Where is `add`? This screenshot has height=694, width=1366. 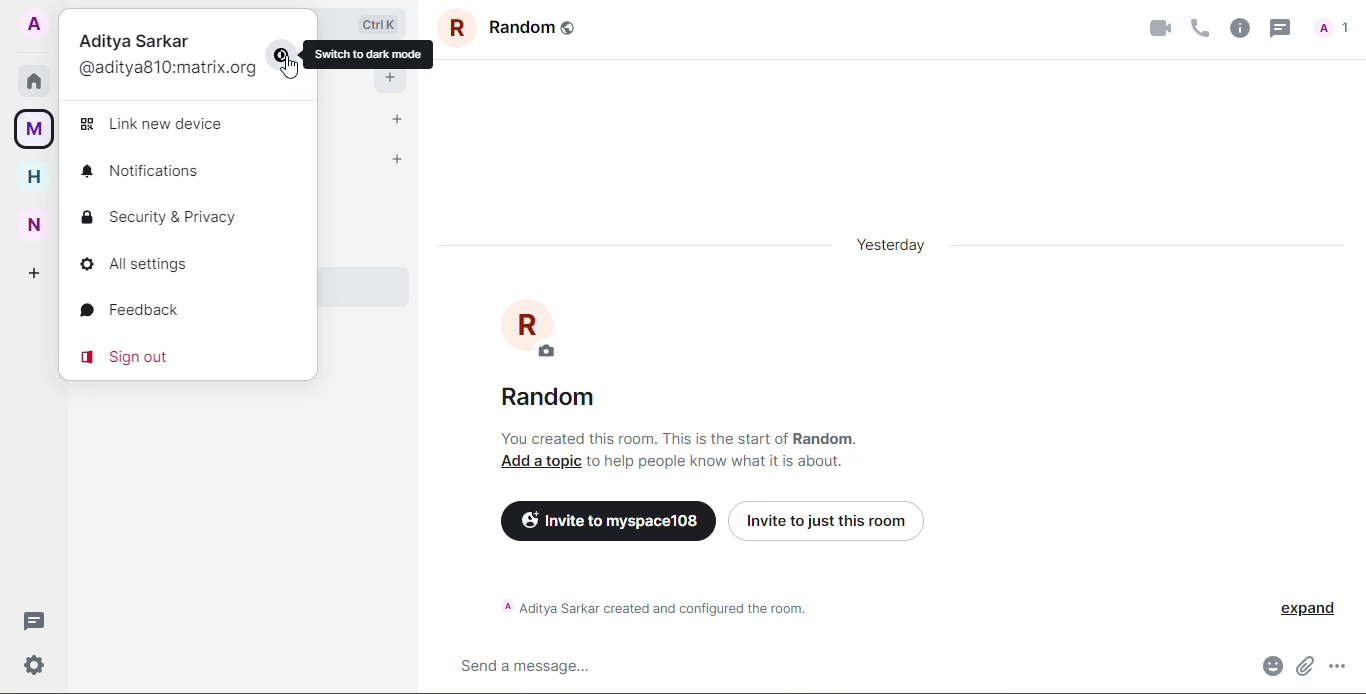 add is located at coordinates (389, 77).